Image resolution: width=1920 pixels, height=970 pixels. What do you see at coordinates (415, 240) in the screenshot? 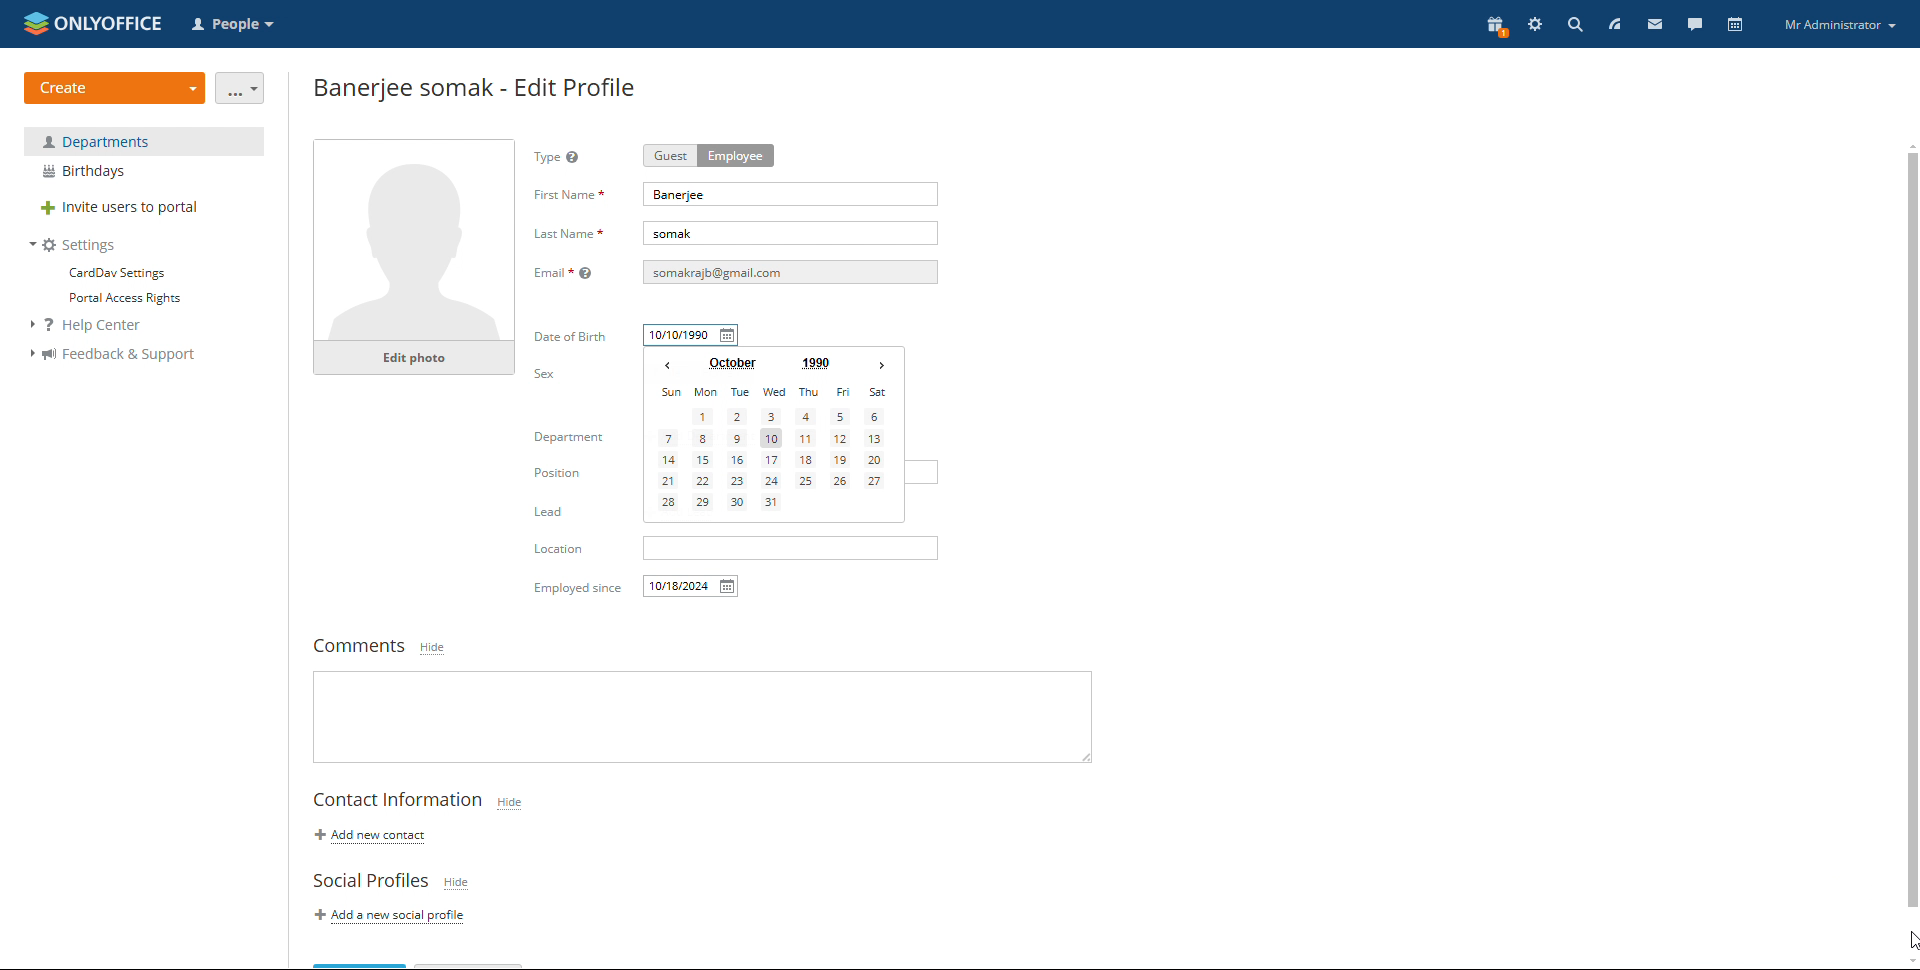
I see `profile photo` at bounding box center [415, 240].